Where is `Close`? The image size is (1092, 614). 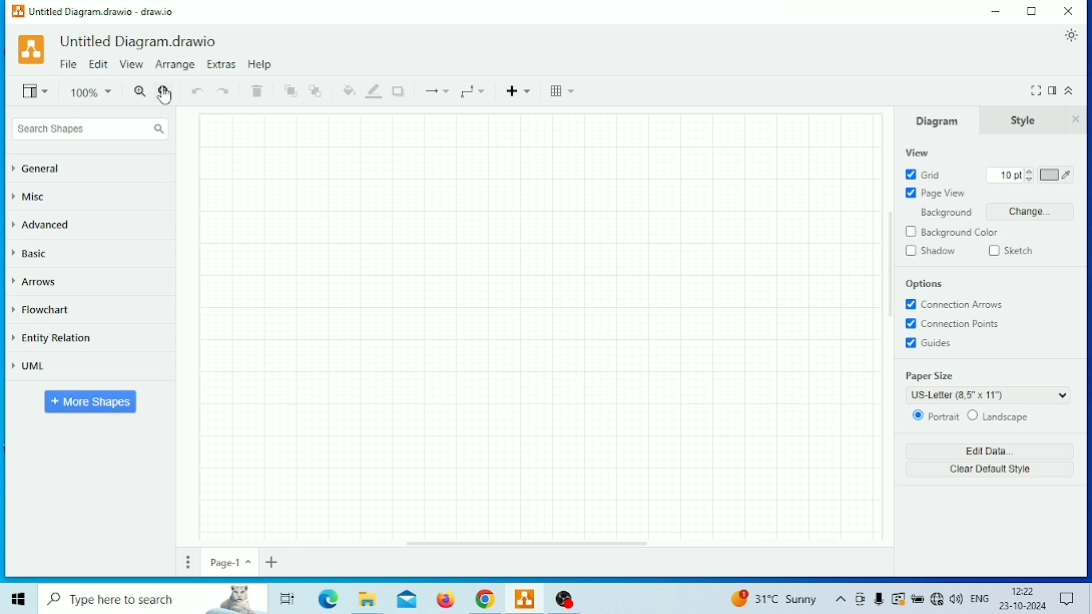
Close is located at coordinates (1069, 11).